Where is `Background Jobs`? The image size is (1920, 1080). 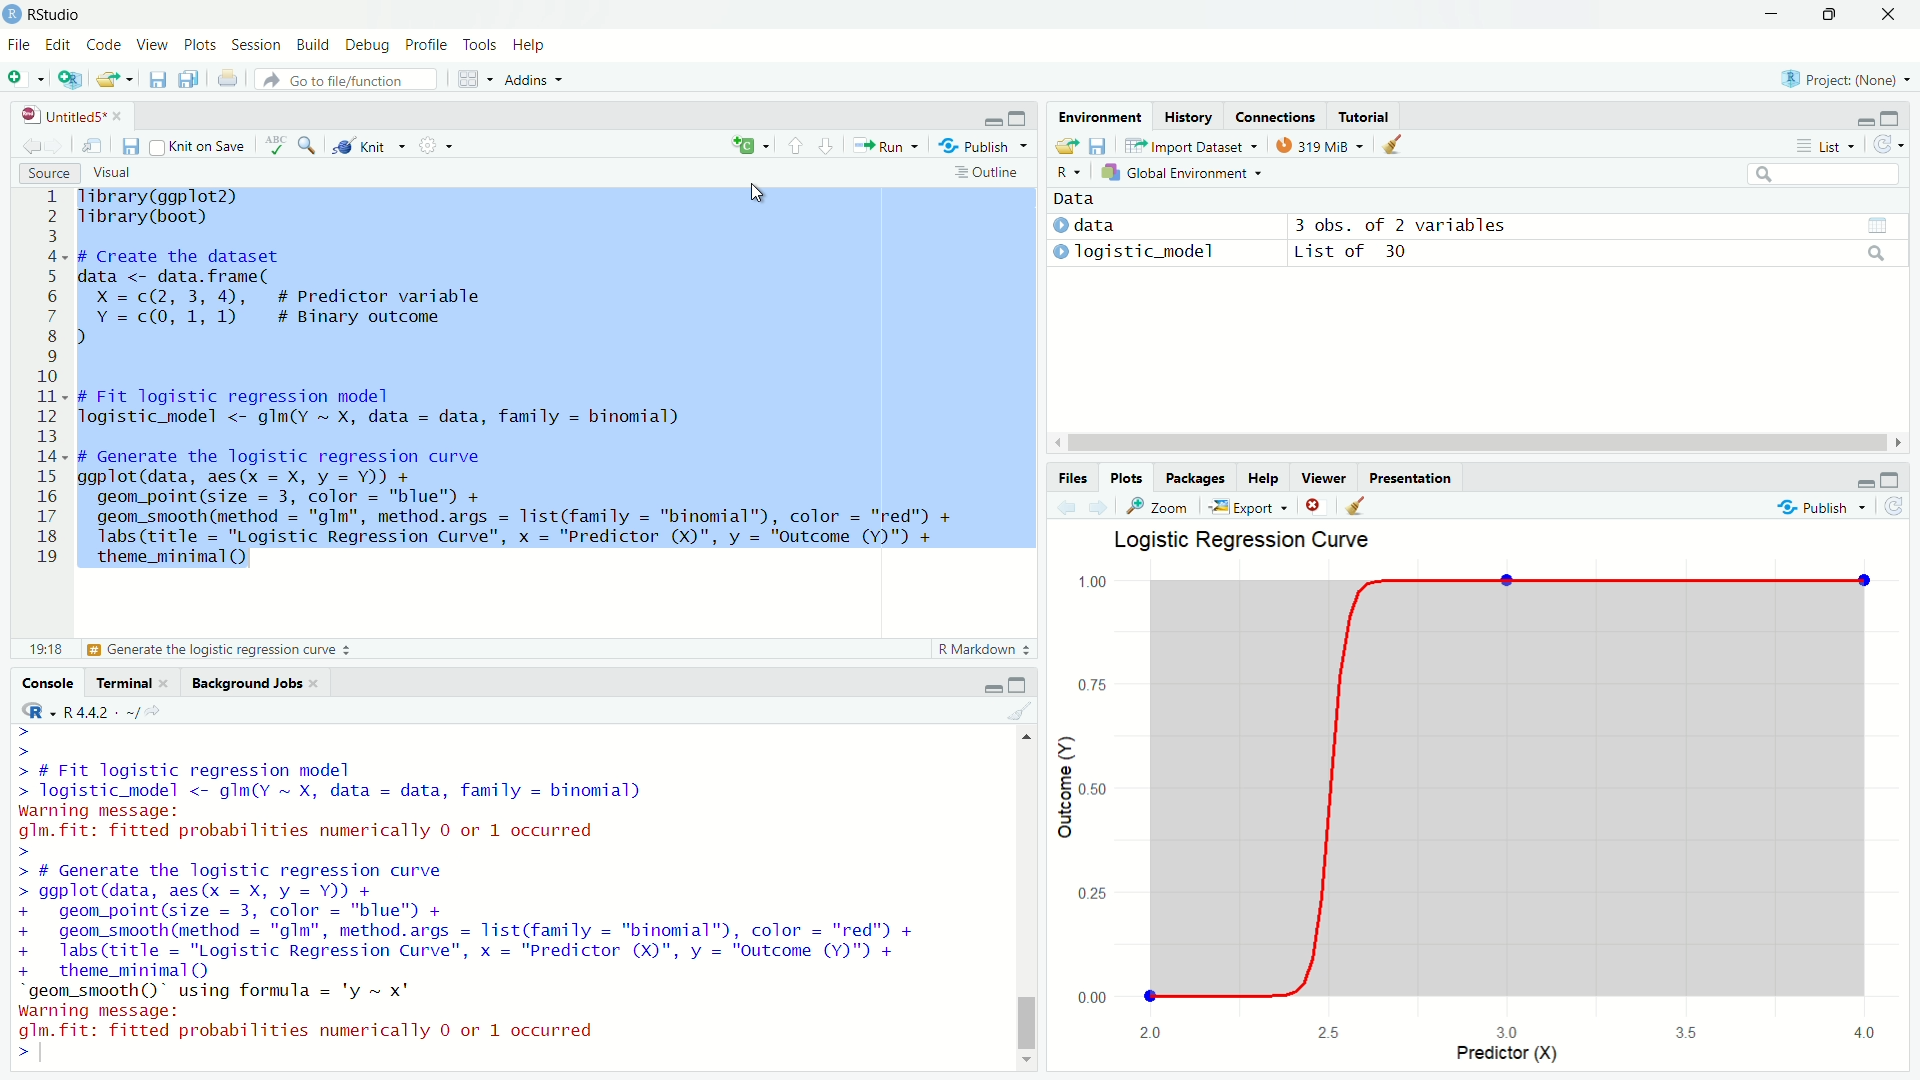 Background Jobs is located at coordinates (243, 683).